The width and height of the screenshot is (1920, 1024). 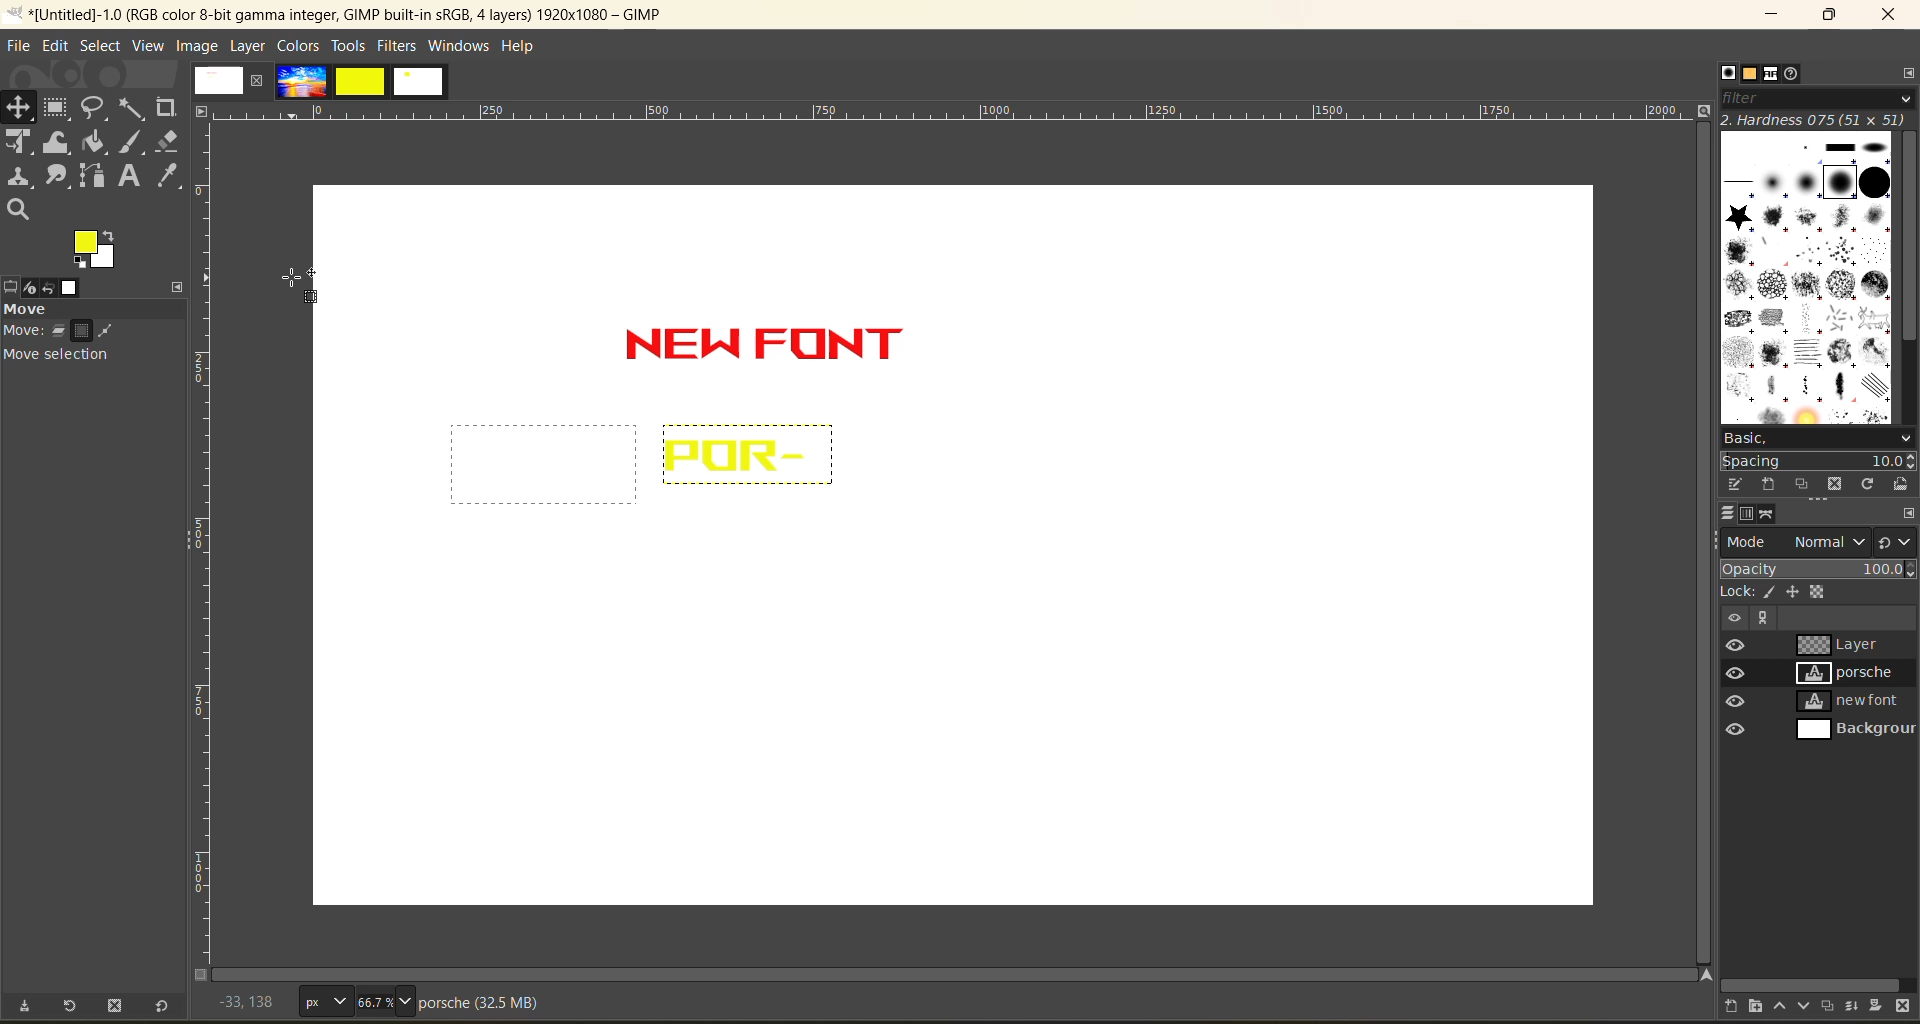 I want to click on duplicate this brush, so click(x=1791, y=483).